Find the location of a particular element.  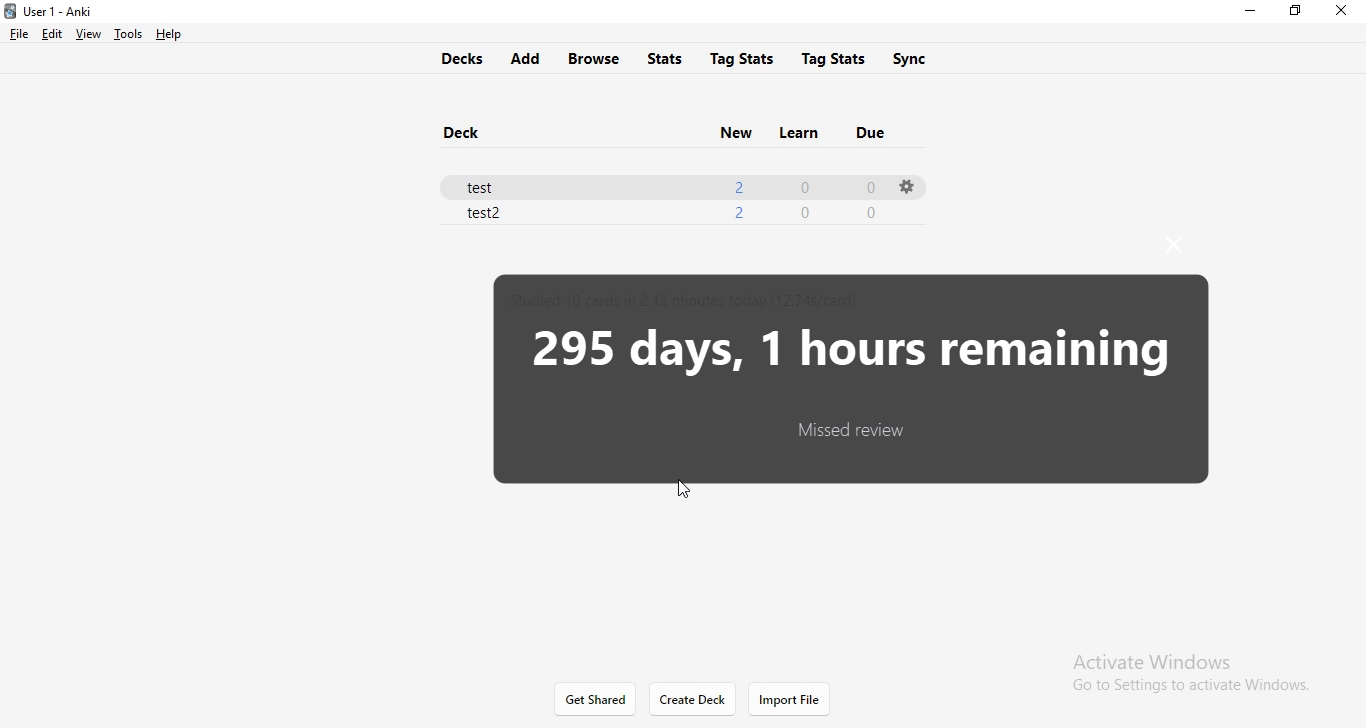

Anki is located at coordinates (58, 12).